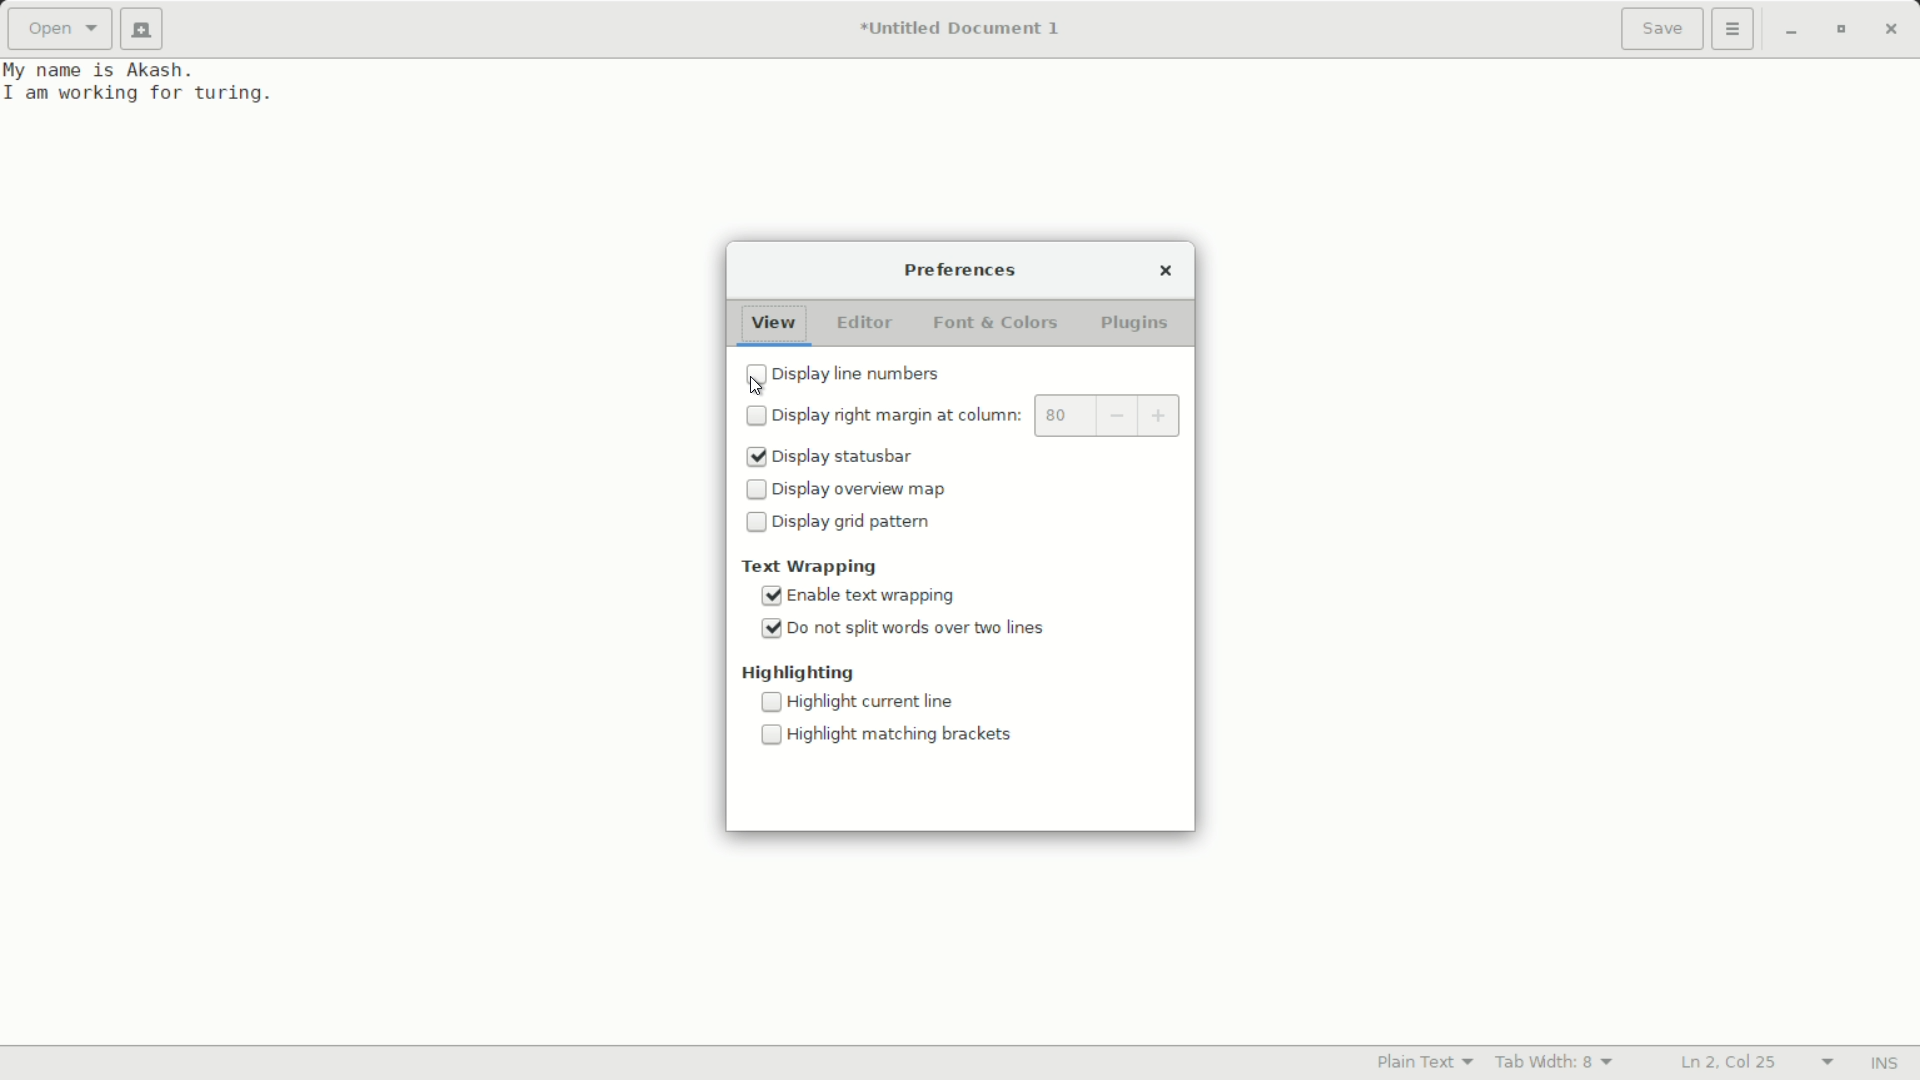 The height and width of the screenshot is (1080, 1920). Describe the element at coordinates (1425, 1061) in the screenshot. I see `text mode` at that location.